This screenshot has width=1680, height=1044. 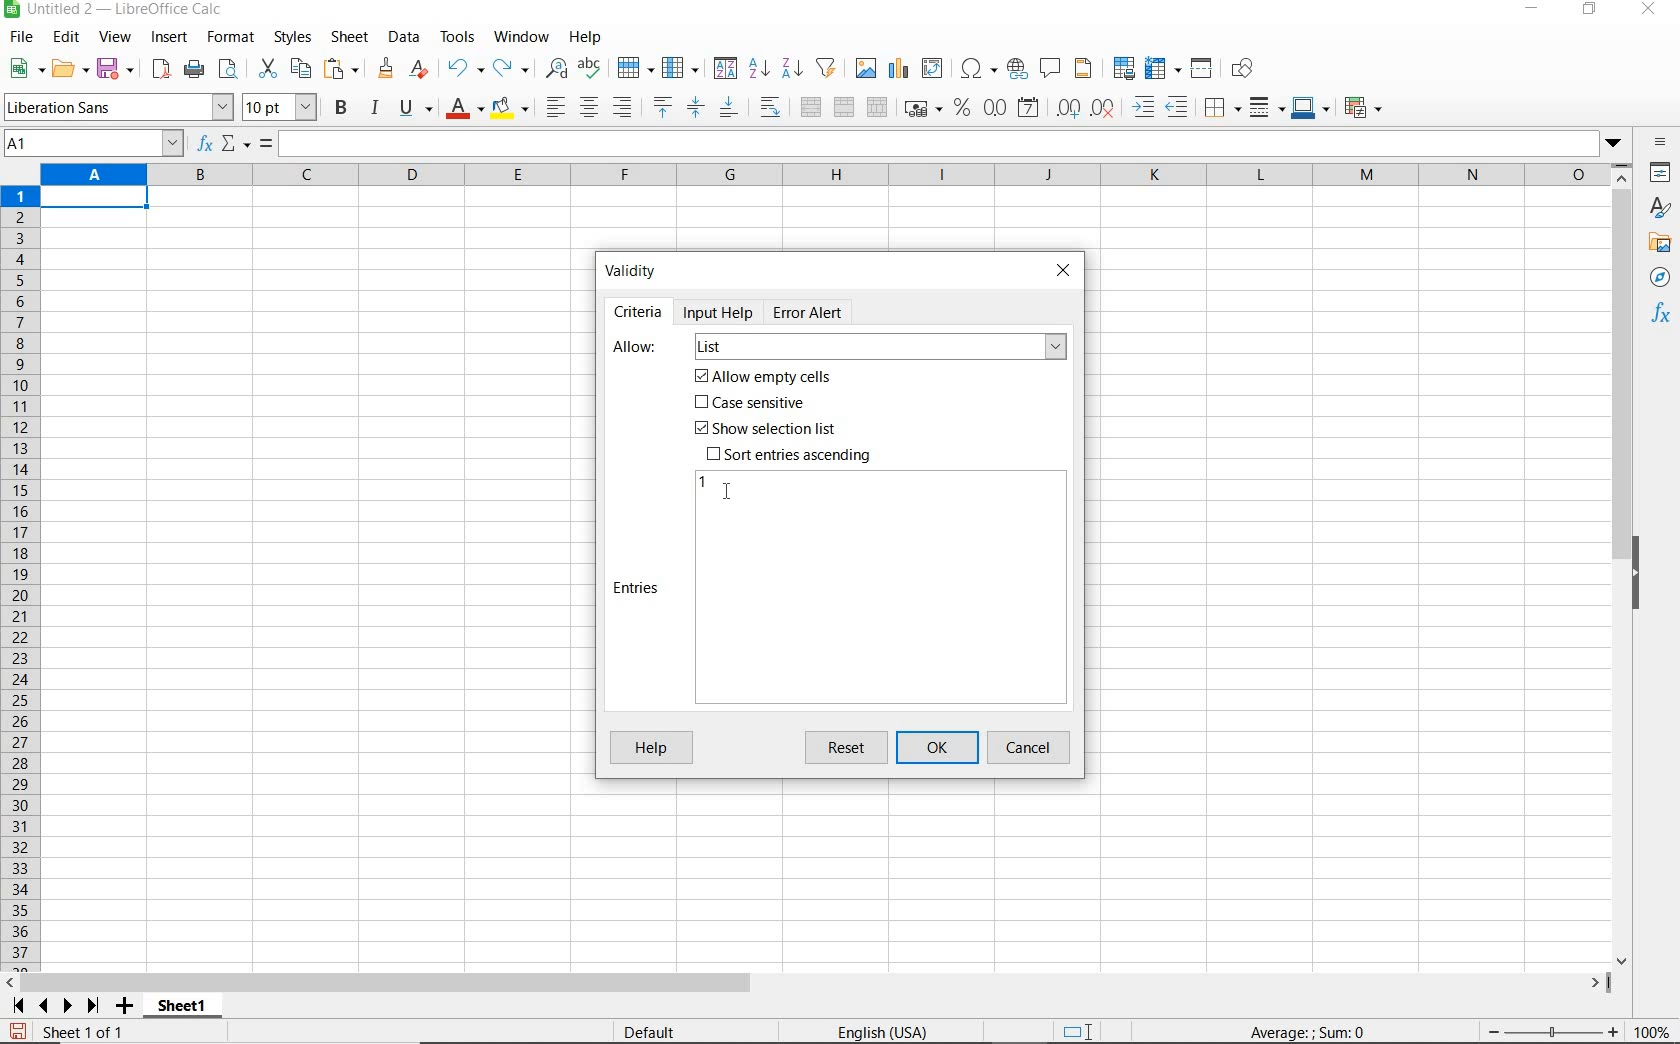 I want to click on close, so click(x=1647, y=10).